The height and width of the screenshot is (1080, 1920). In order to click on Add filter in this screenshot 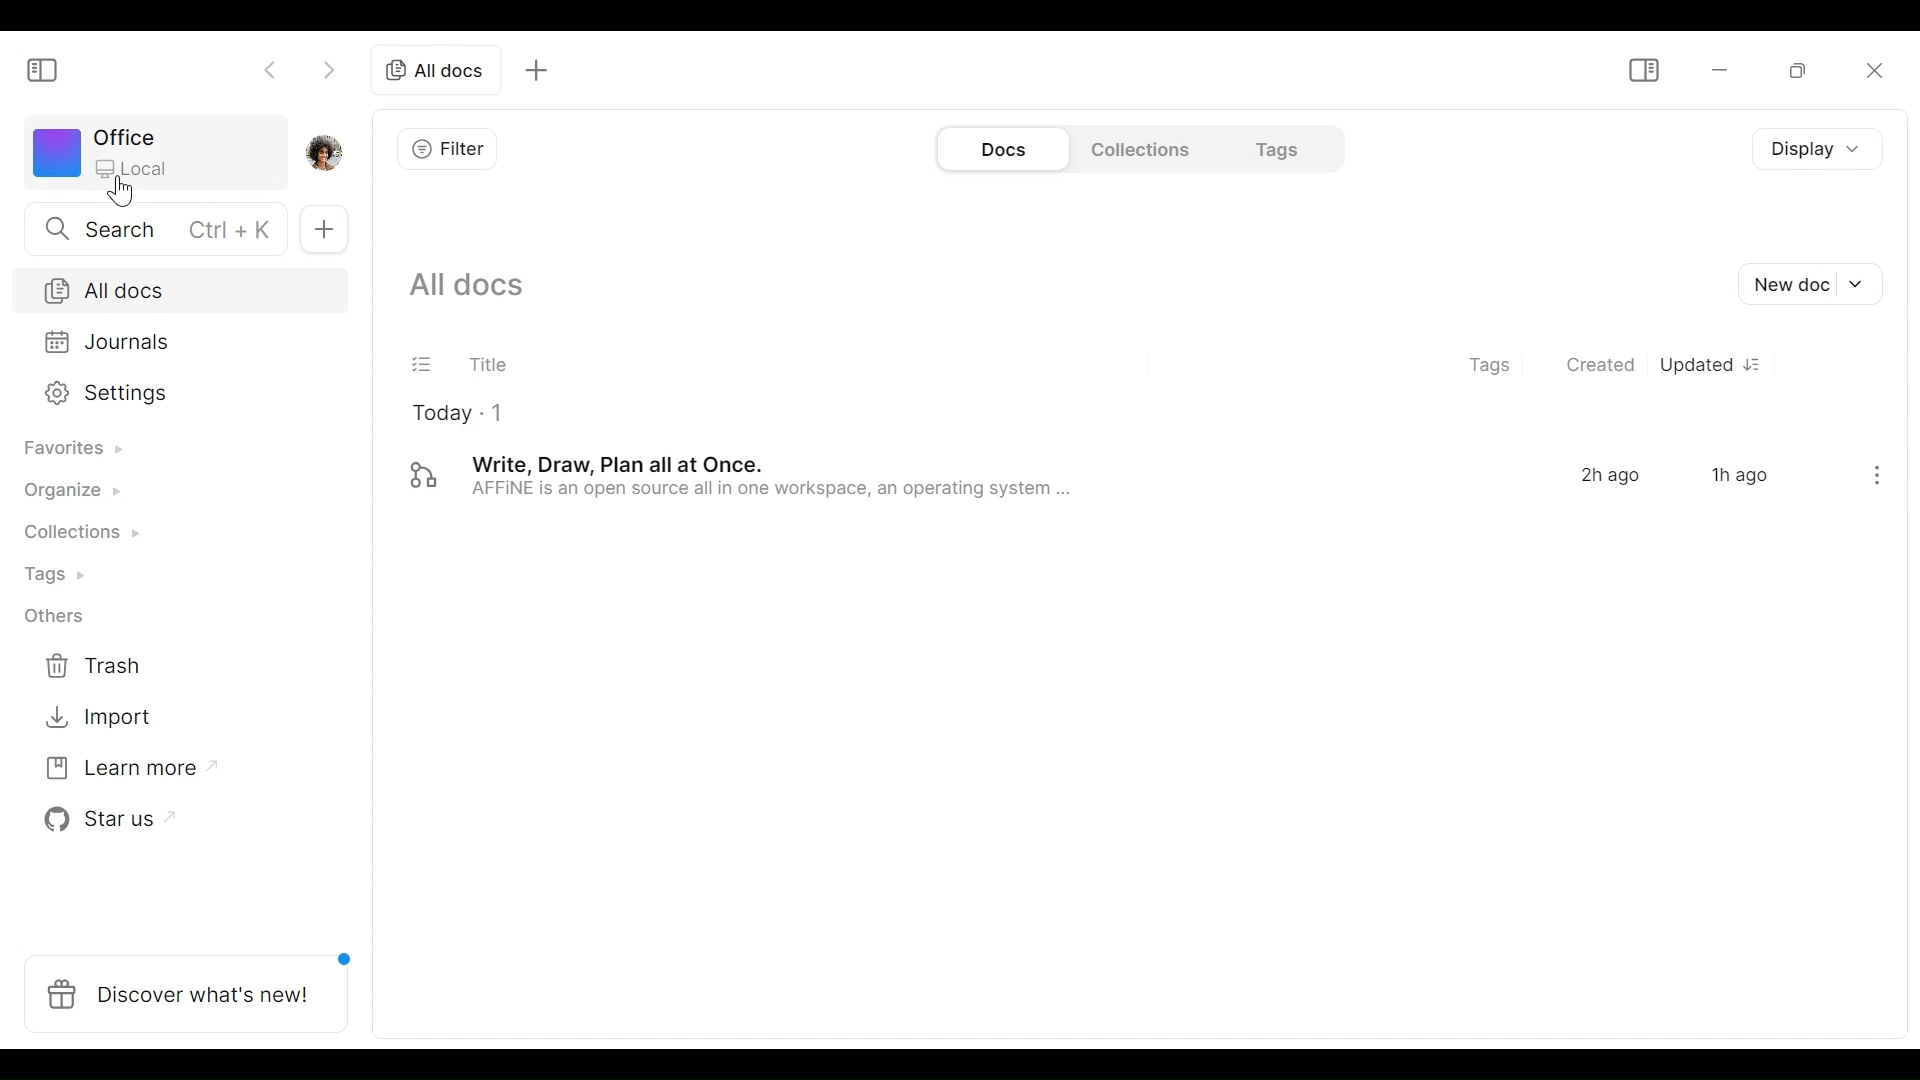, I will do `click(440, 148)`.